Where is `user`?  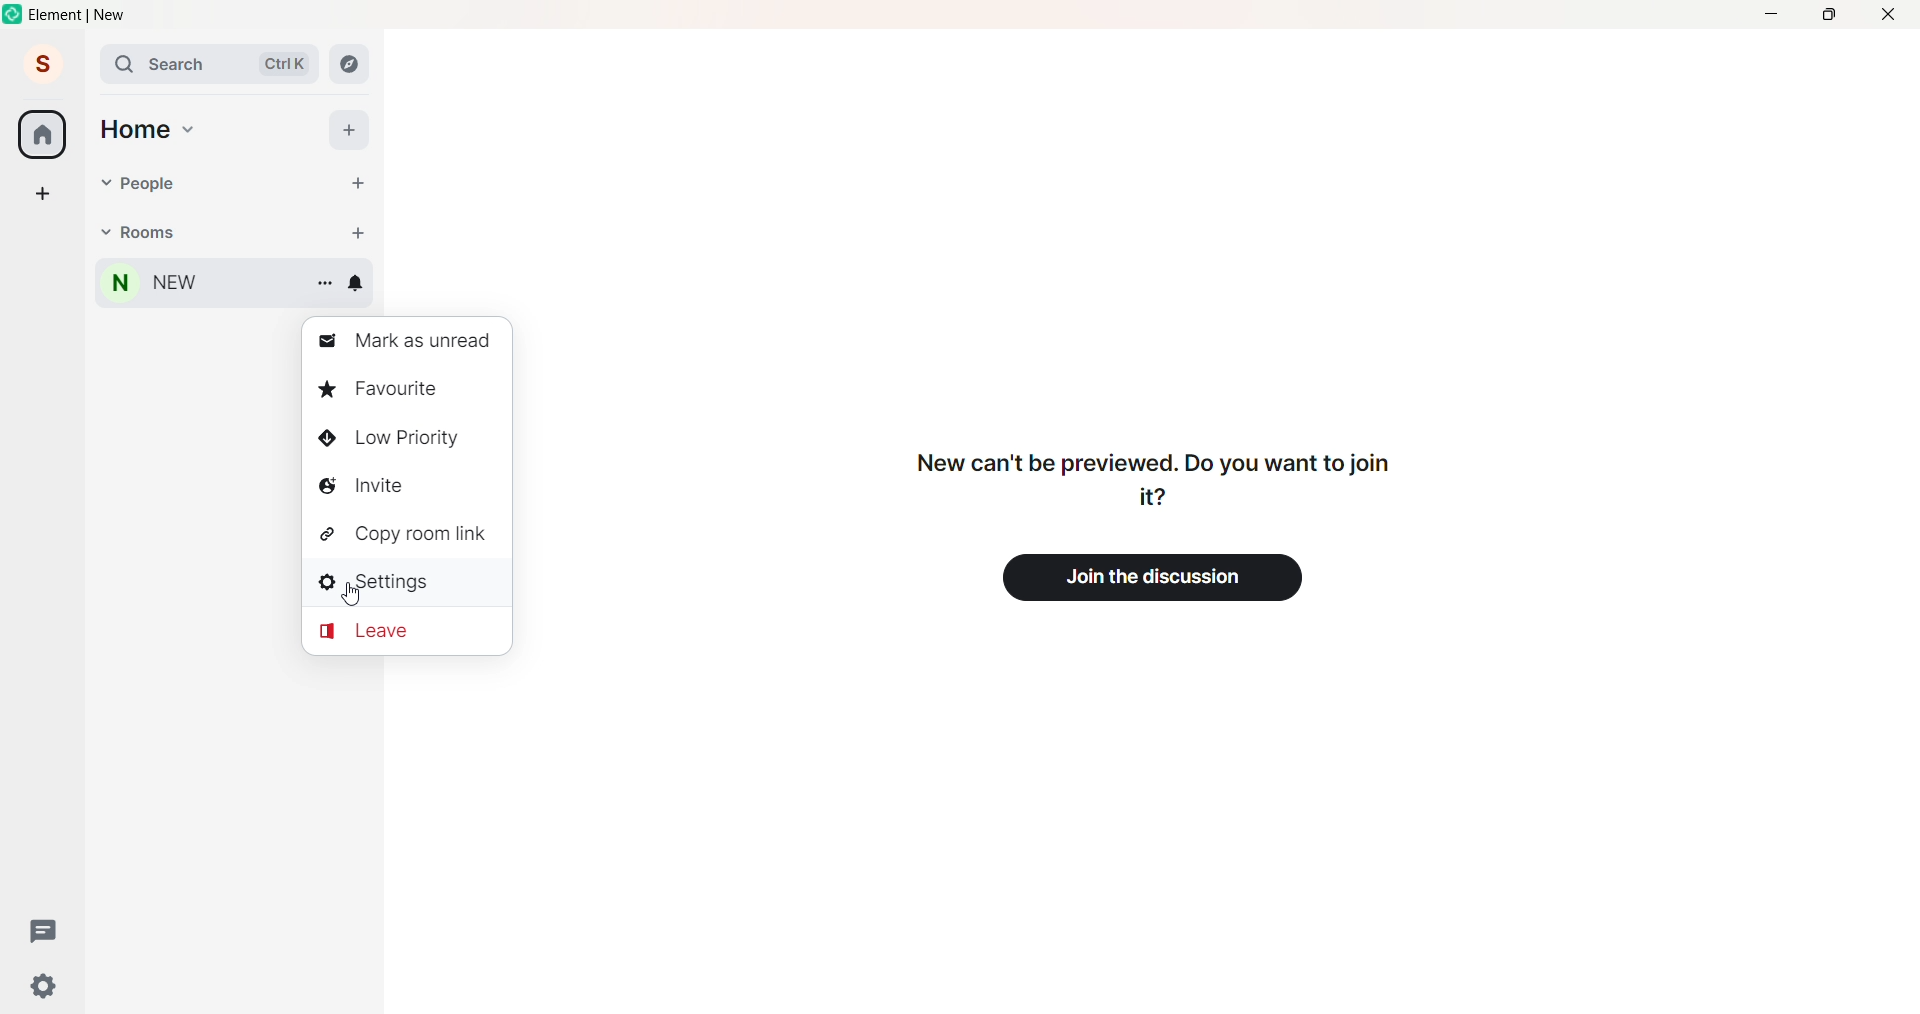
user is located at coordinates (43, 64).